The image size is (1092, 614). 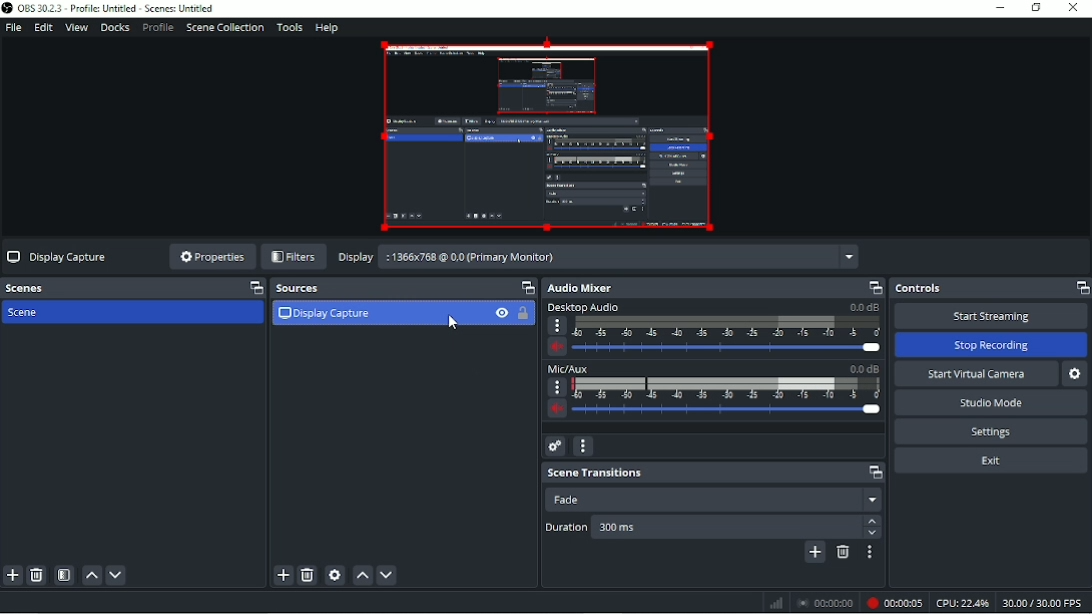 What do you see at coordinates (57, 256) in the screenshot?
I see `Display Capture` at bounding box center [57, 256].